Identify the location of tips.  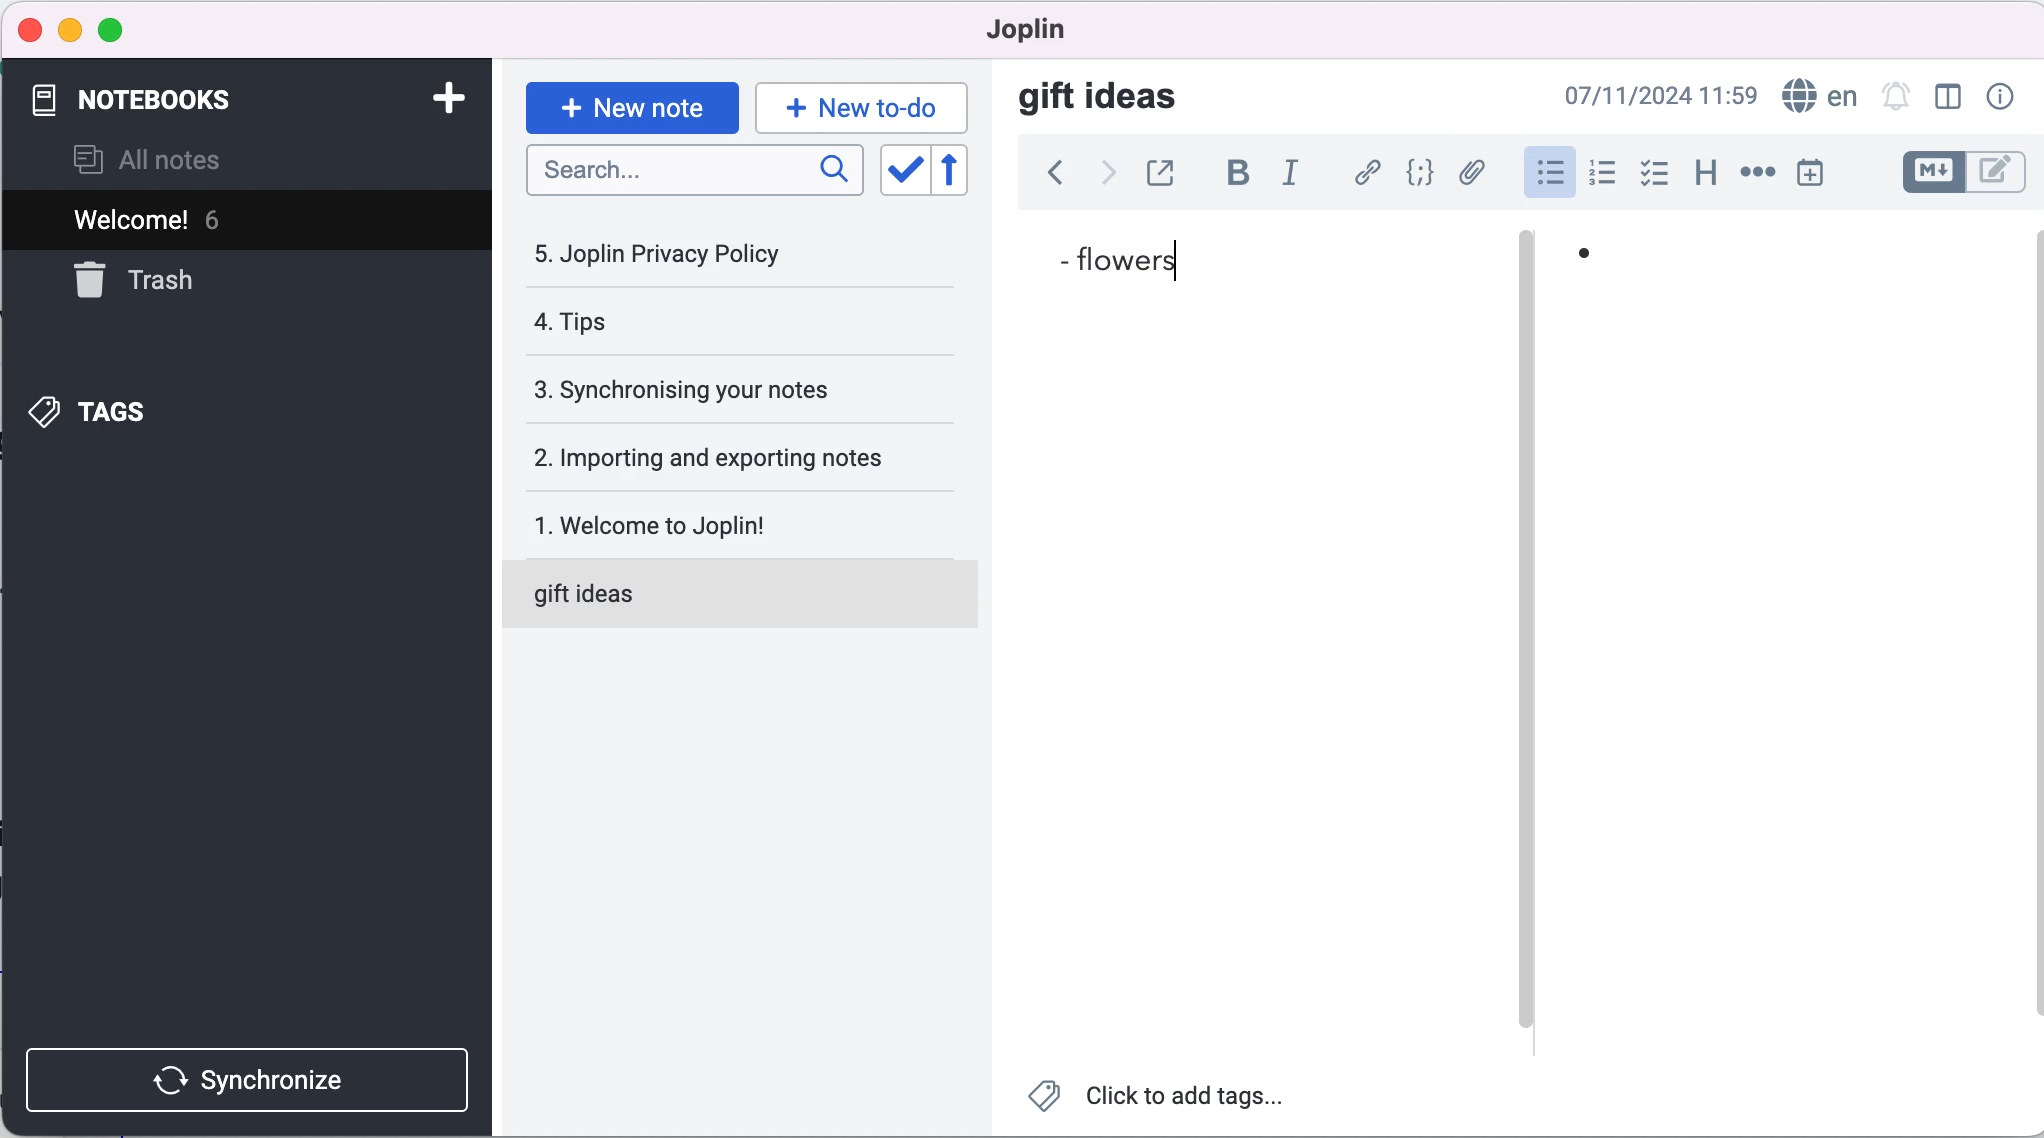
(686, 324).